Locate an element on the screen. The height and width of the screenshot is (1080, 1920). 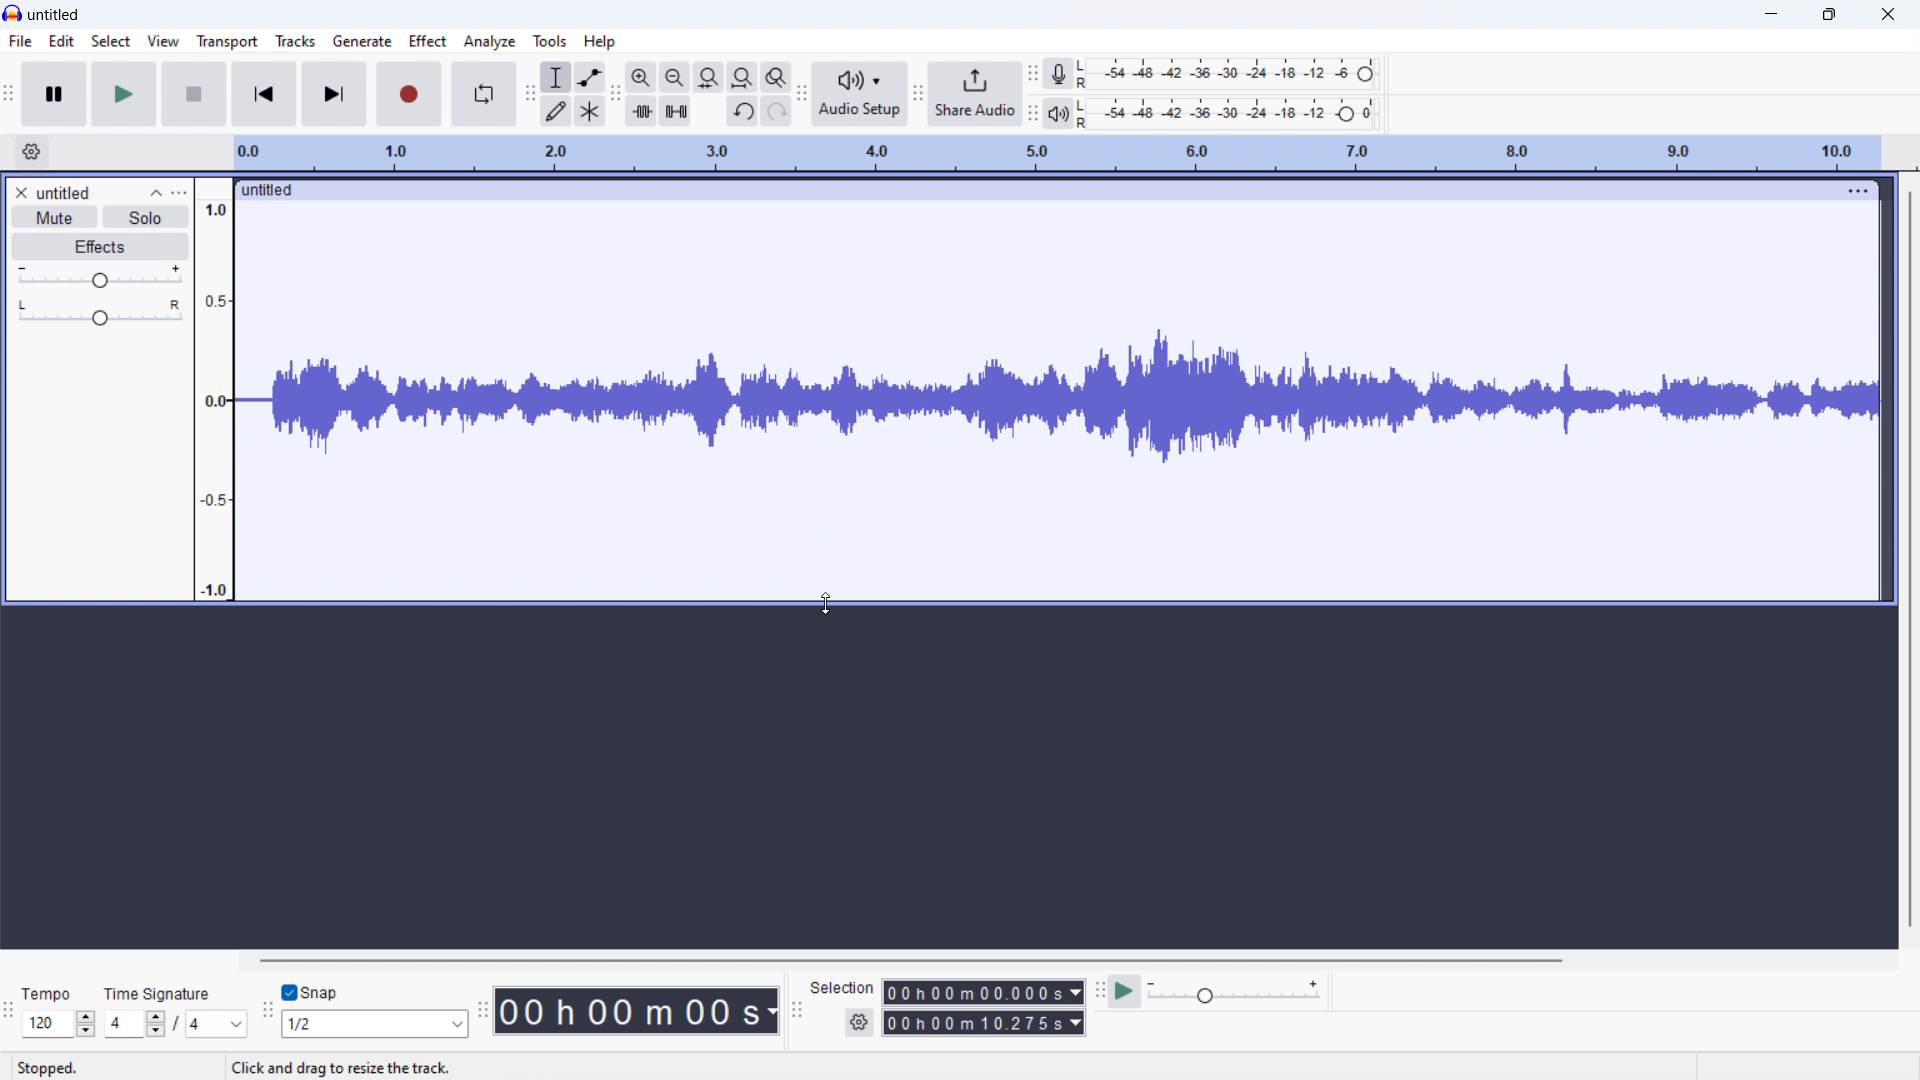
play at speed toolbar is located at coordinates (1100, 990).